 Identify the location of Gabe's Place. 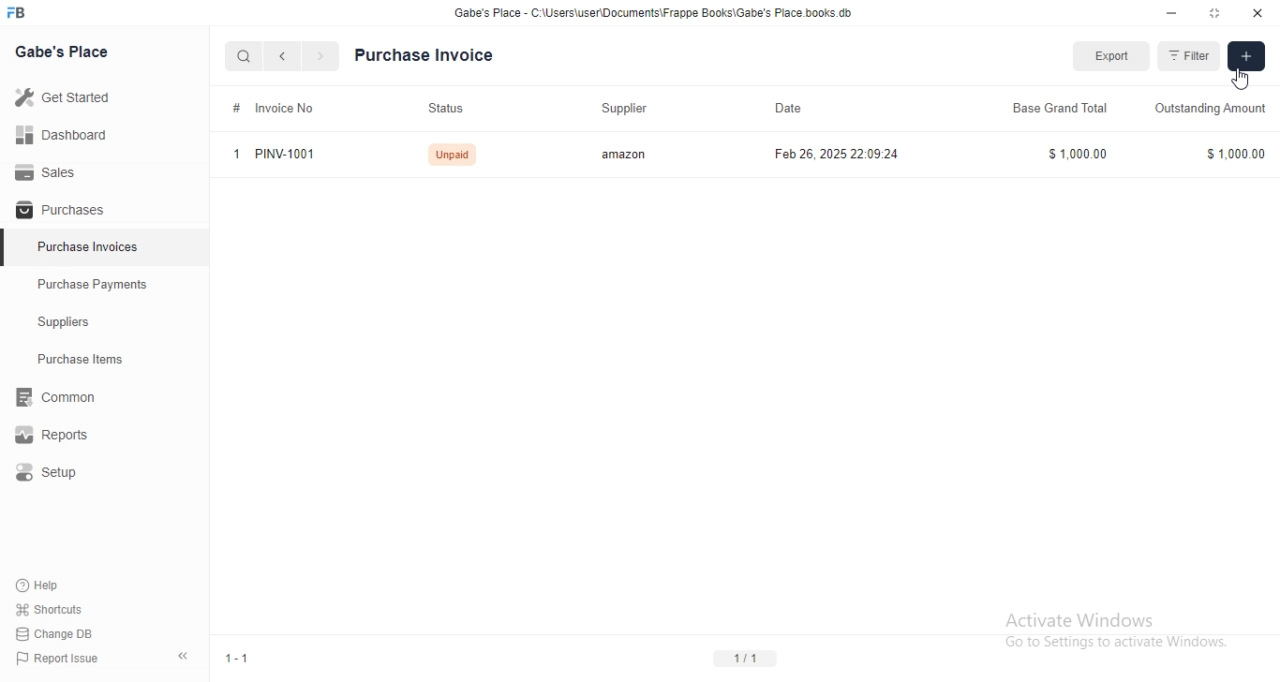
(61, 51).